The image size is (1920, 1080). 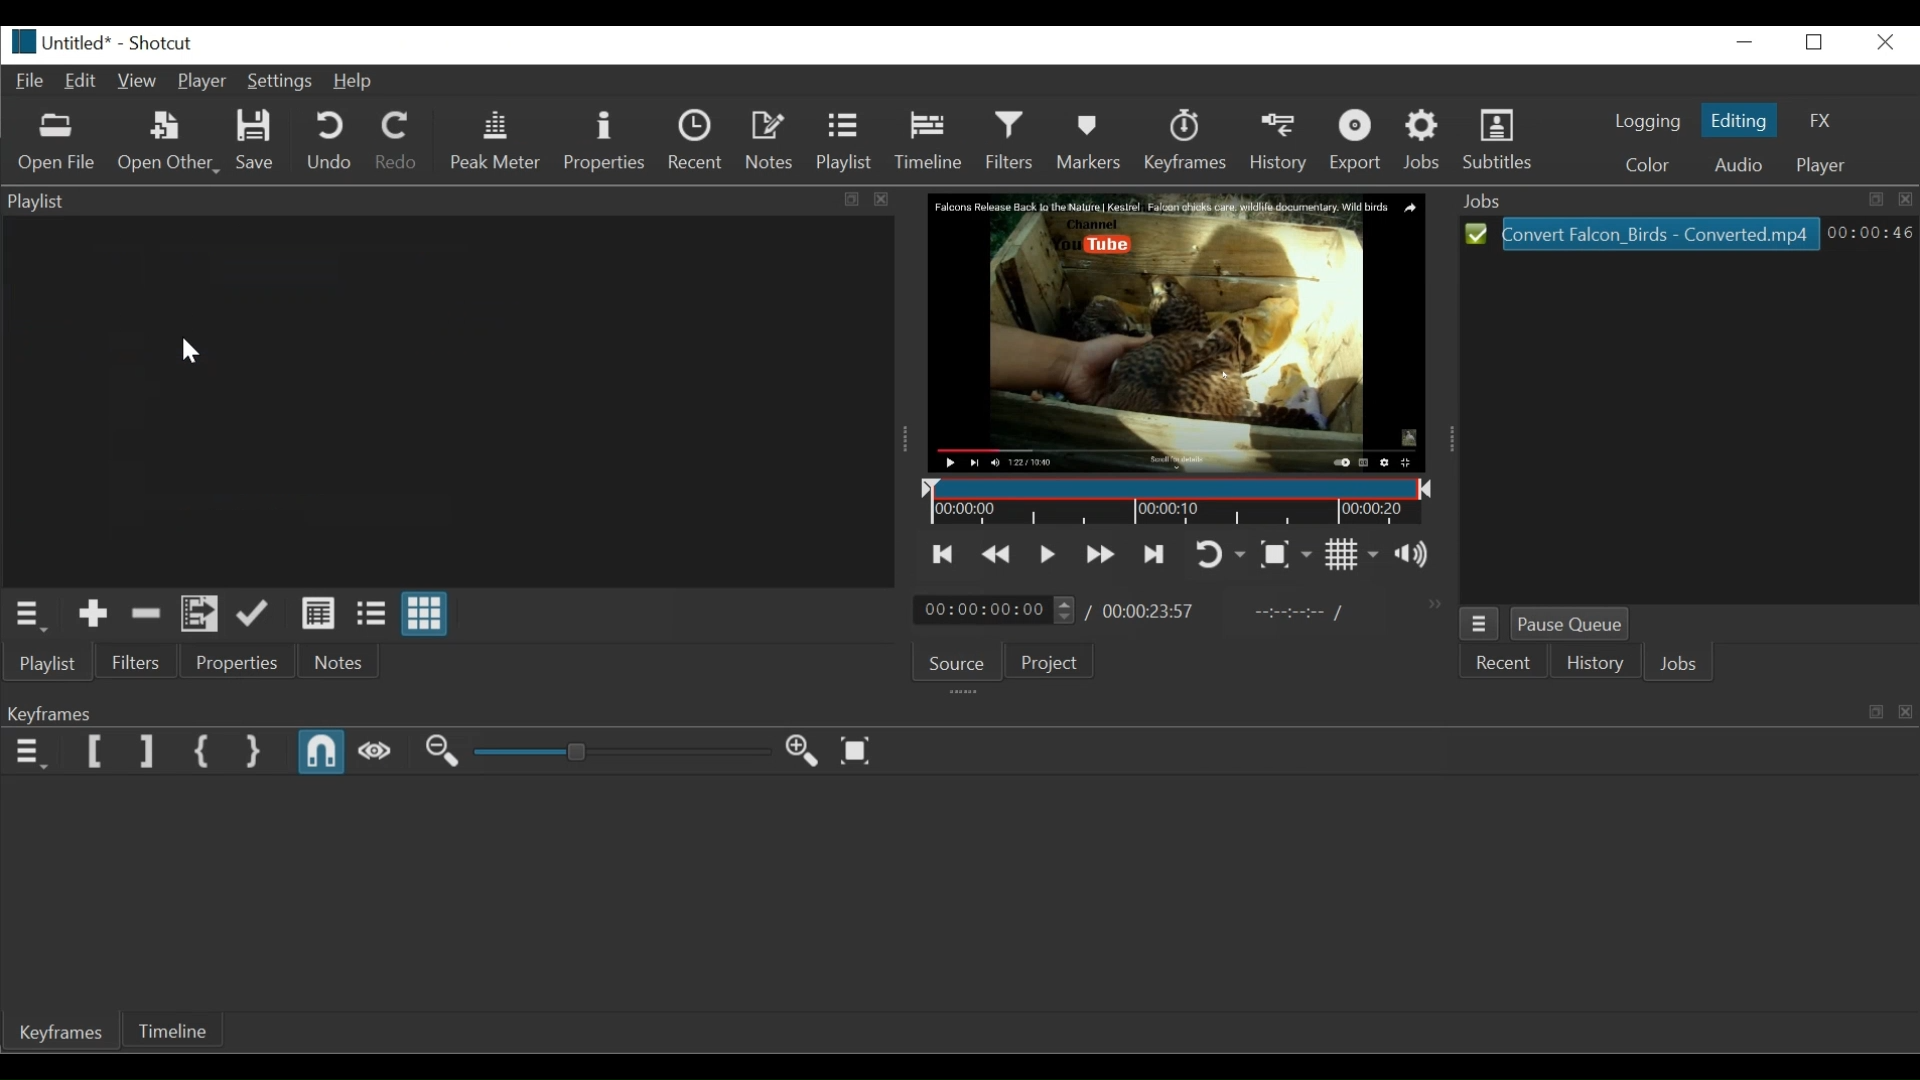 What do you see at coordinates (1282, 142) in the screenshot?
I see `History` at bounding box center [1282, 142].